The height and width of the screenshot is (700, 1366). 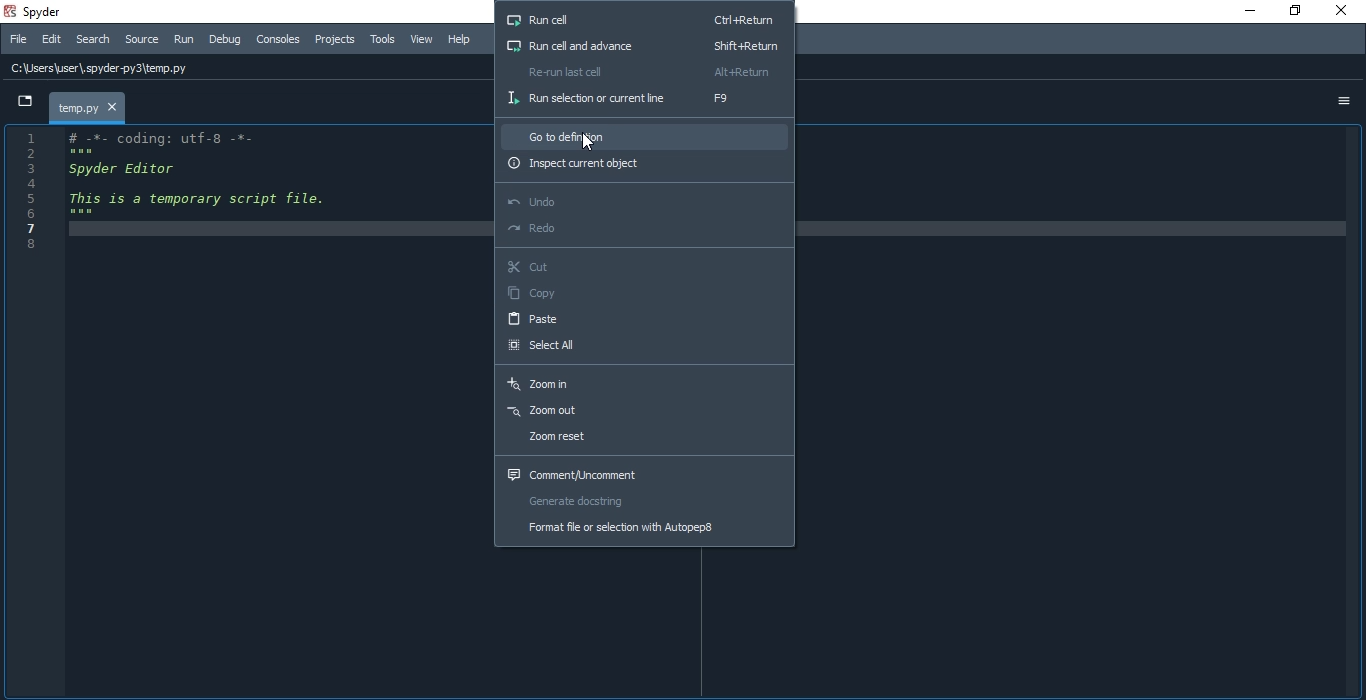 I want to click on close, so click(x=1346, y=12).